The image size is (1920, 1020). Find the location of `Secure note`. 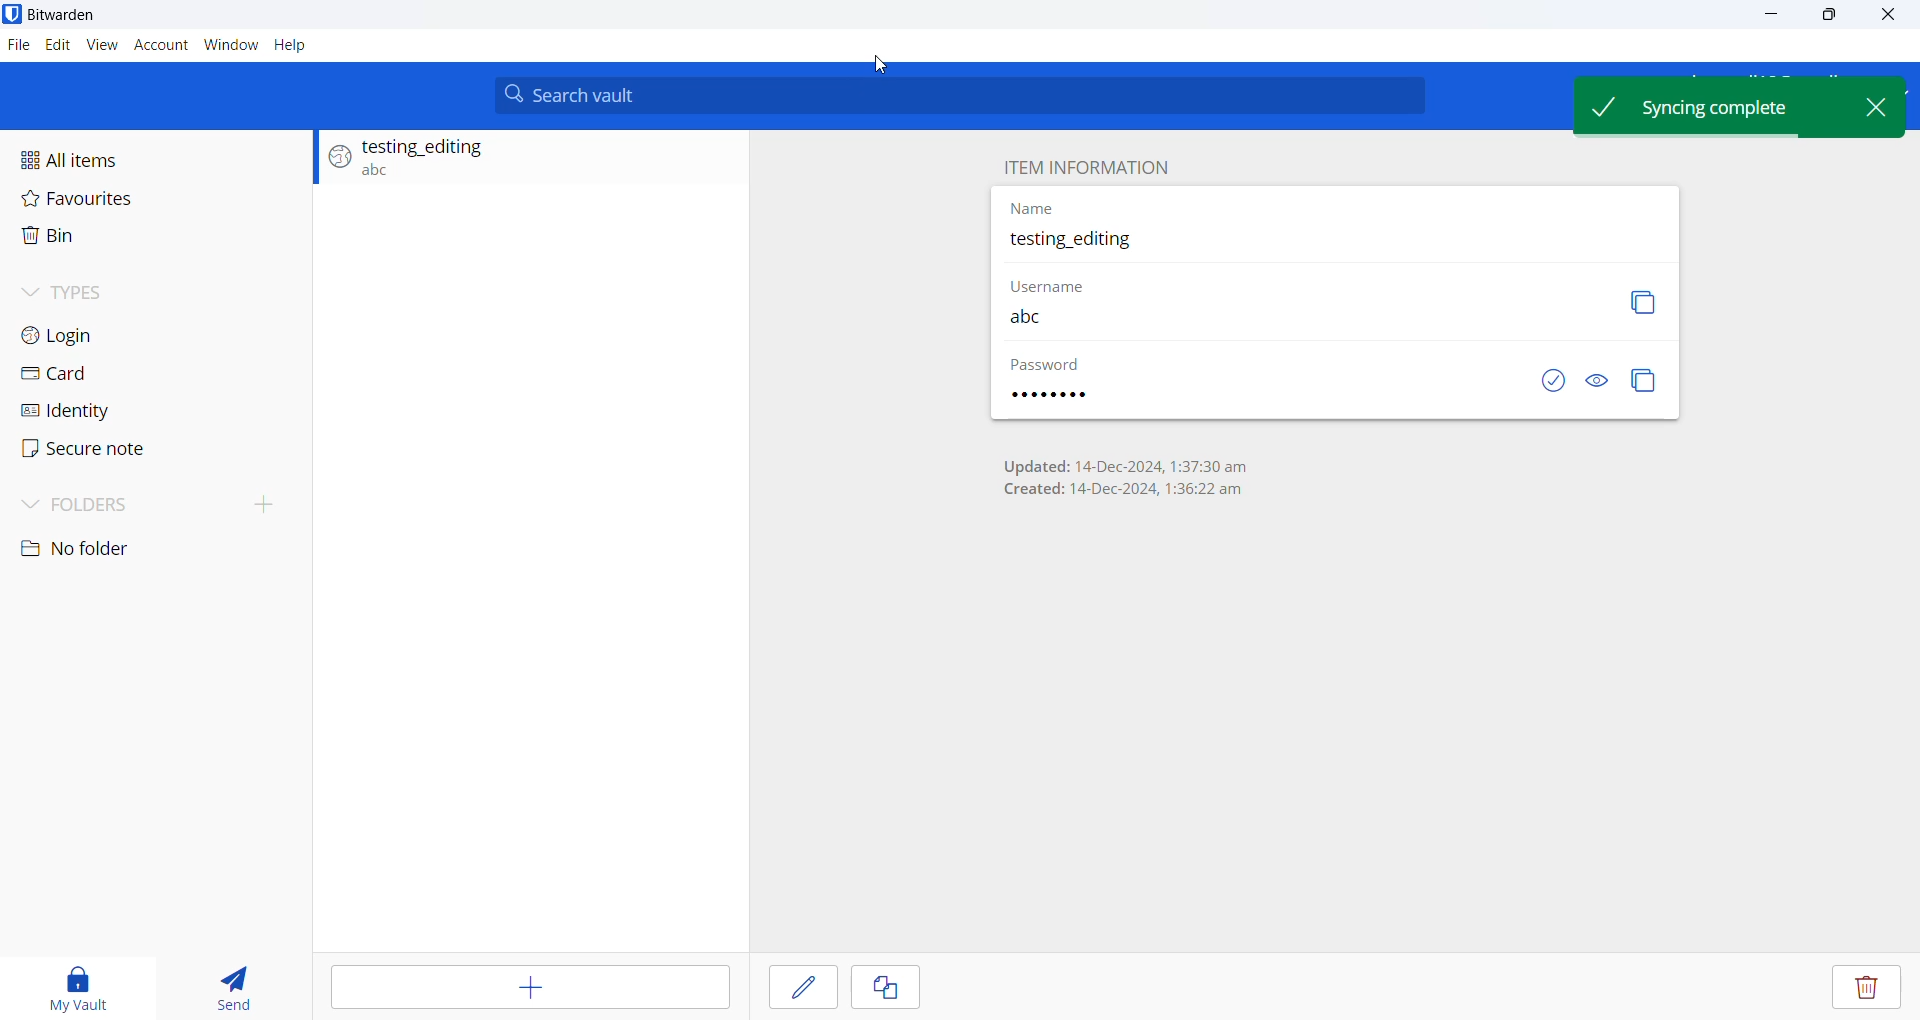

Secure note is located at coordinates (100, 450).